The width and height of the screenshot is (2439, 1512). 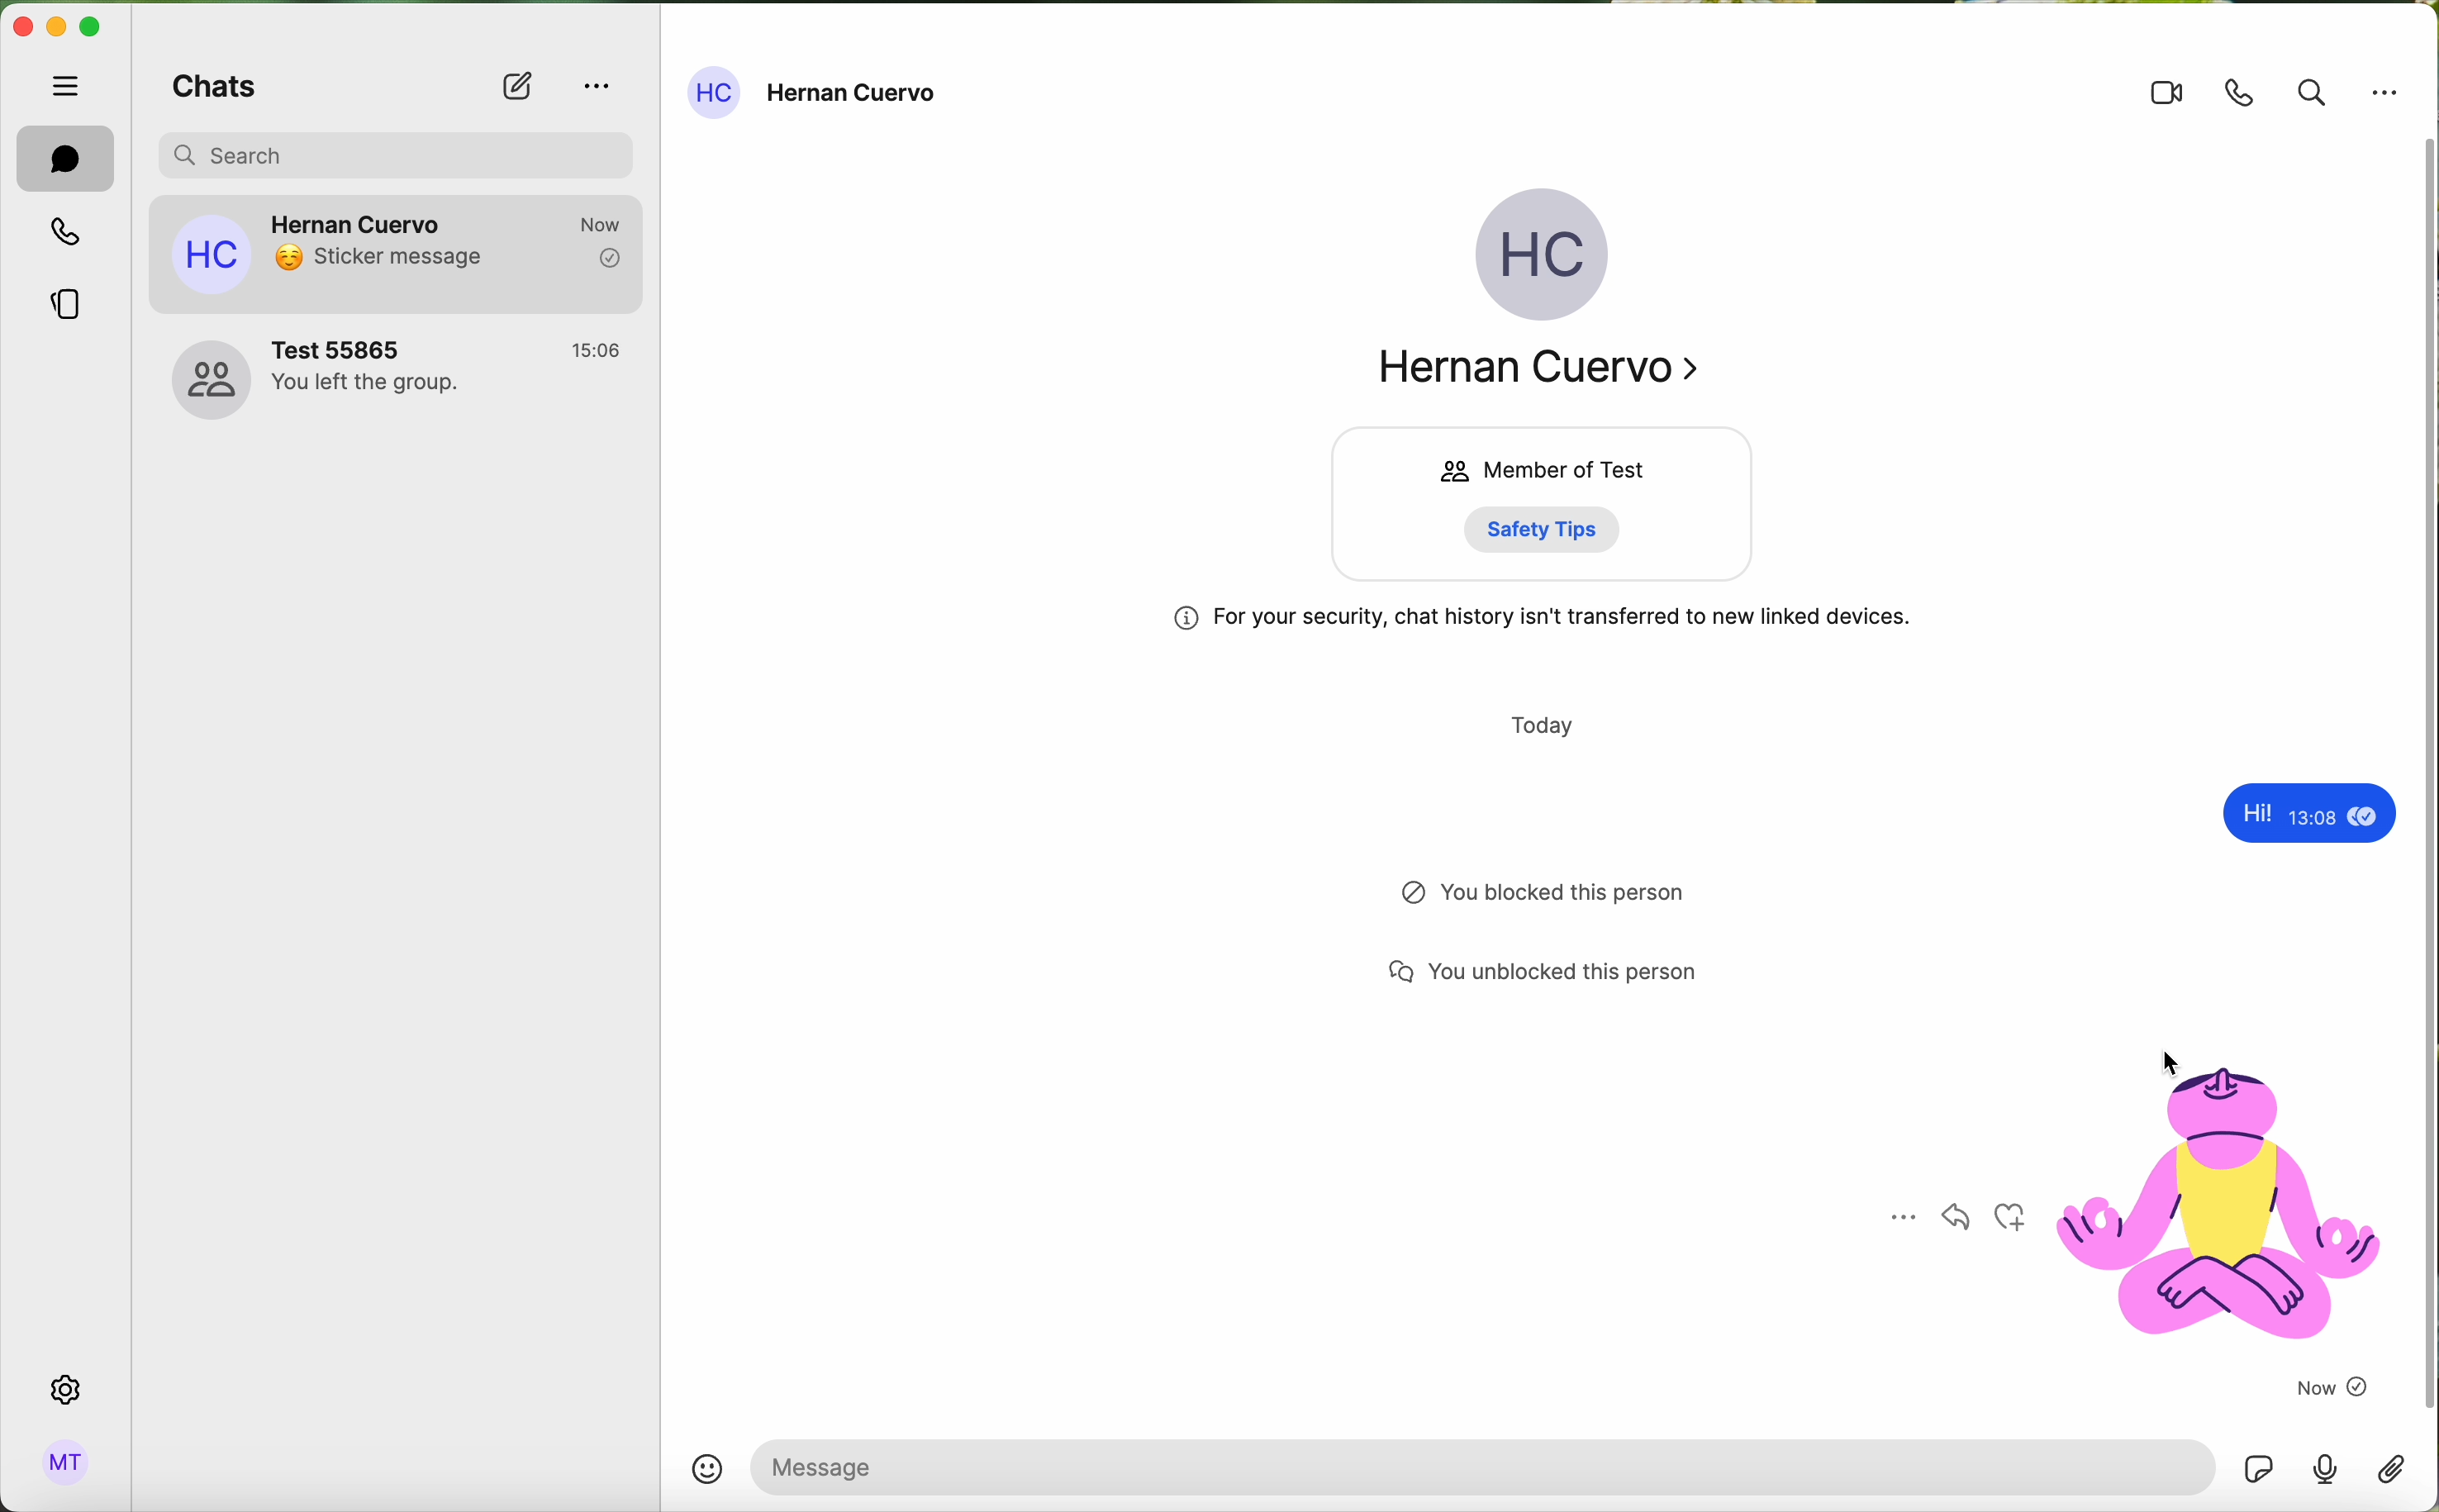 I want to click on search, so click(x=2311, y=92).